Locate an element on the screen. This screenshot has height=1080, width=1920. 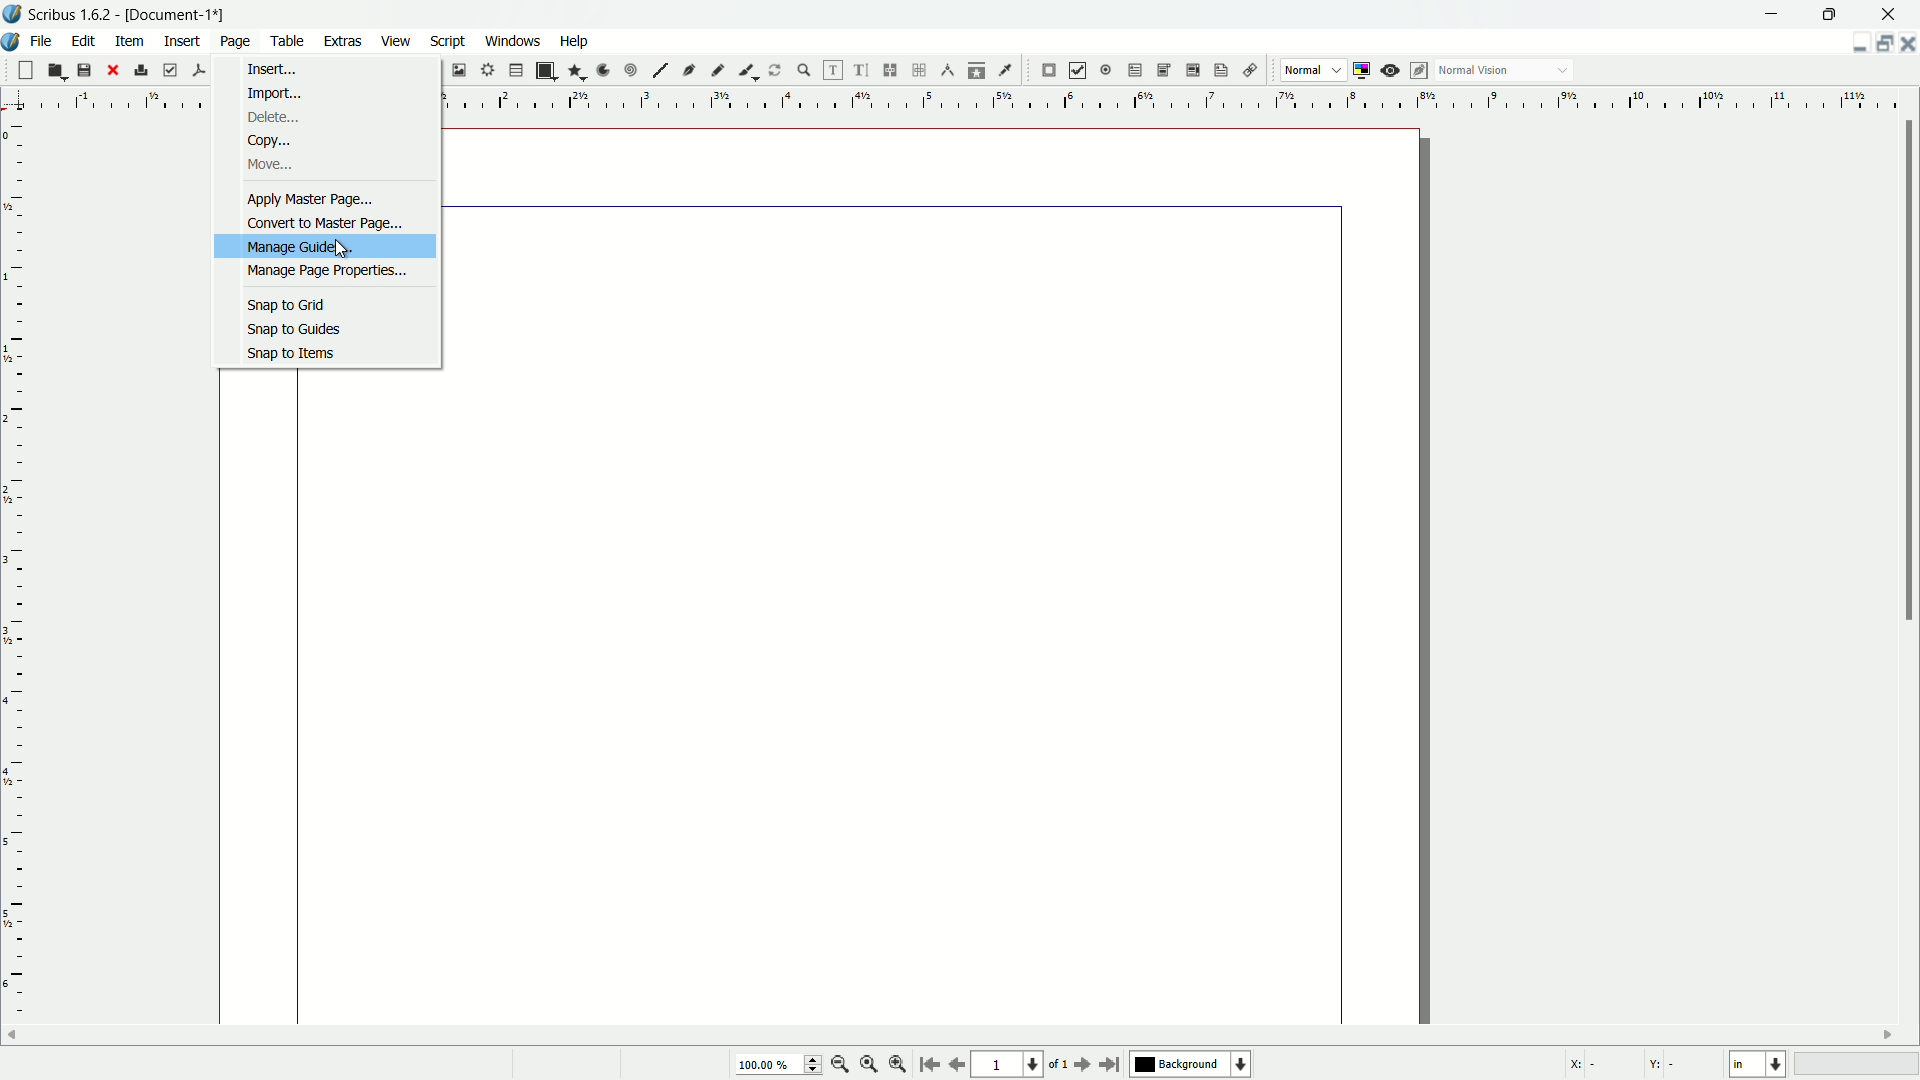
bezier curve is located at coordinates (690, 72).